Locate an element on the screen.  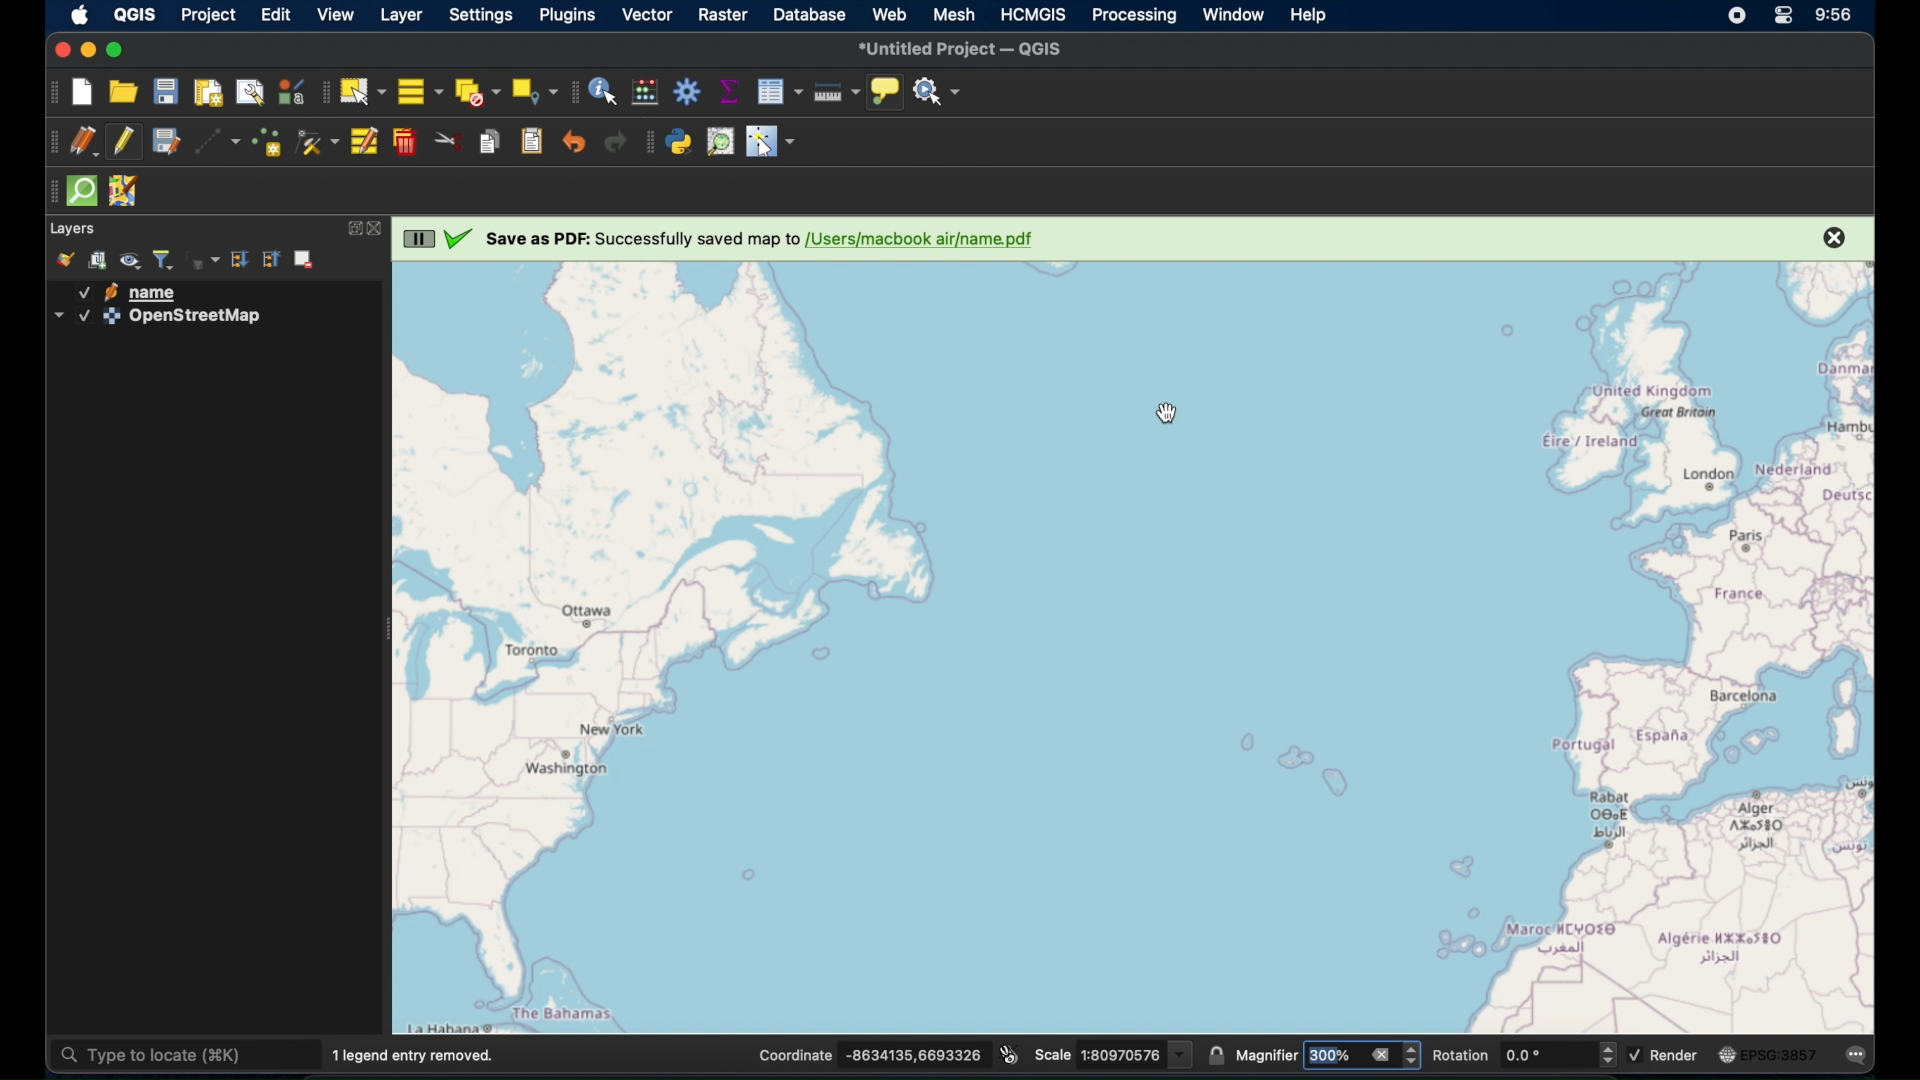
Save as PDF: Successfully saved map to /Users/macbook air/name.pdf is located at coordinates (760, 240).